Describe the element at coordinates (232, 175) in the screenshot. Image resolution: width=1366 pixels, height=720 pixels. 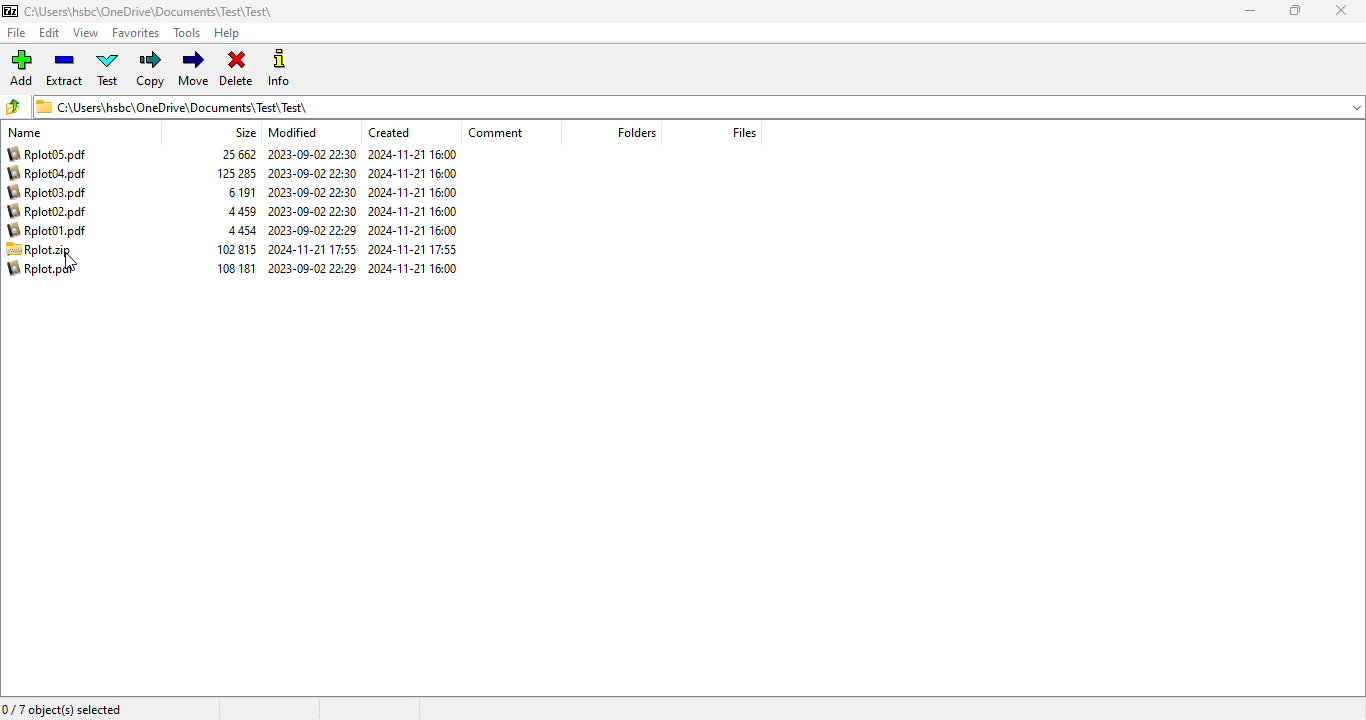
I see `125 285` at that location.